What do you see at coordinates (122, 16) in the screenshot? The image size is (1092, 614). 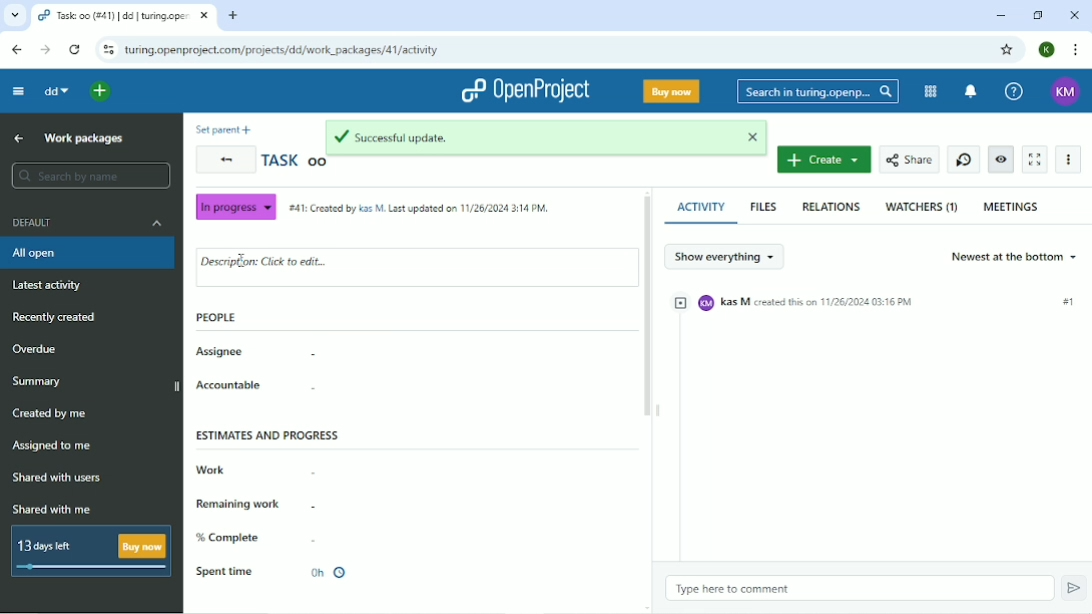 I see `task:oo(#41)|turing.openproject.com` at bounding box center [122, 16].